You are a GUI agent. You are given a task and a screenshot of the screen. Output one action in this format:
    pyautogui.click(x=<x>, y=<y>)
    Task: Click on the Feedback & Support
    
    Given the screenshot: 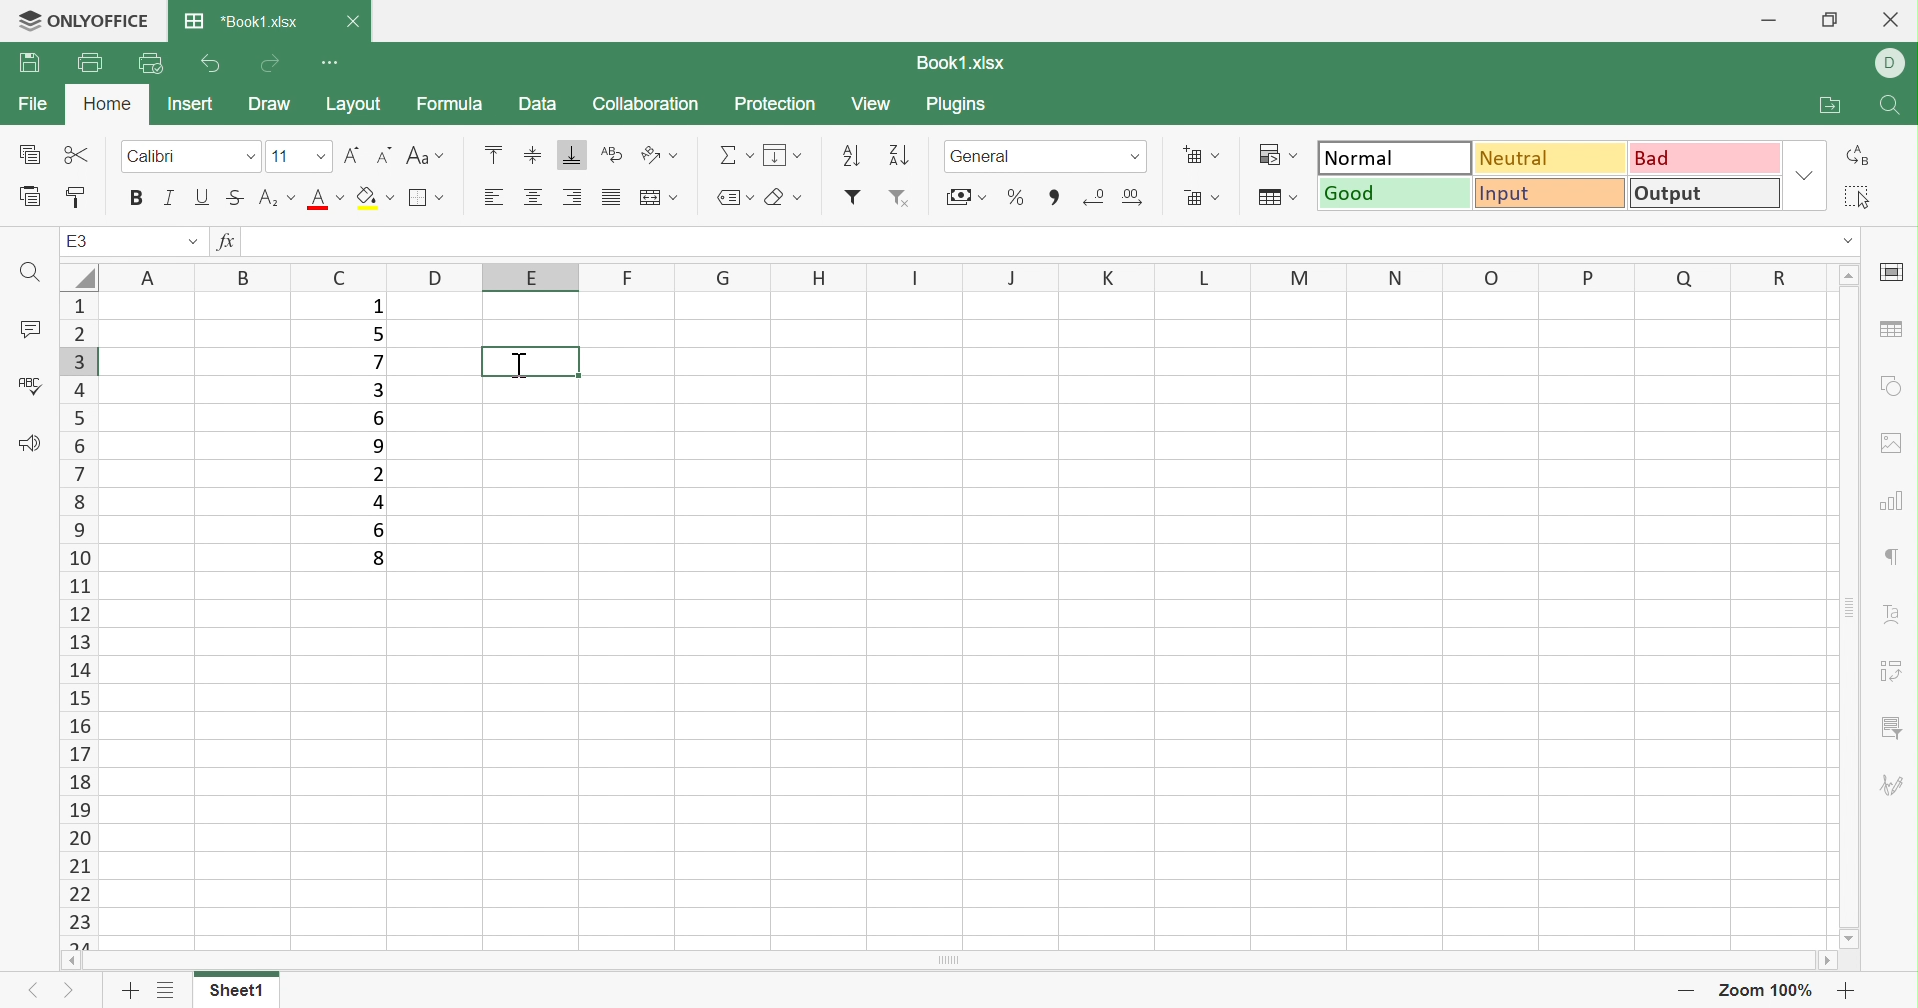 What is the action you would take?
    pyautogui.click(x=29, y=446)
    